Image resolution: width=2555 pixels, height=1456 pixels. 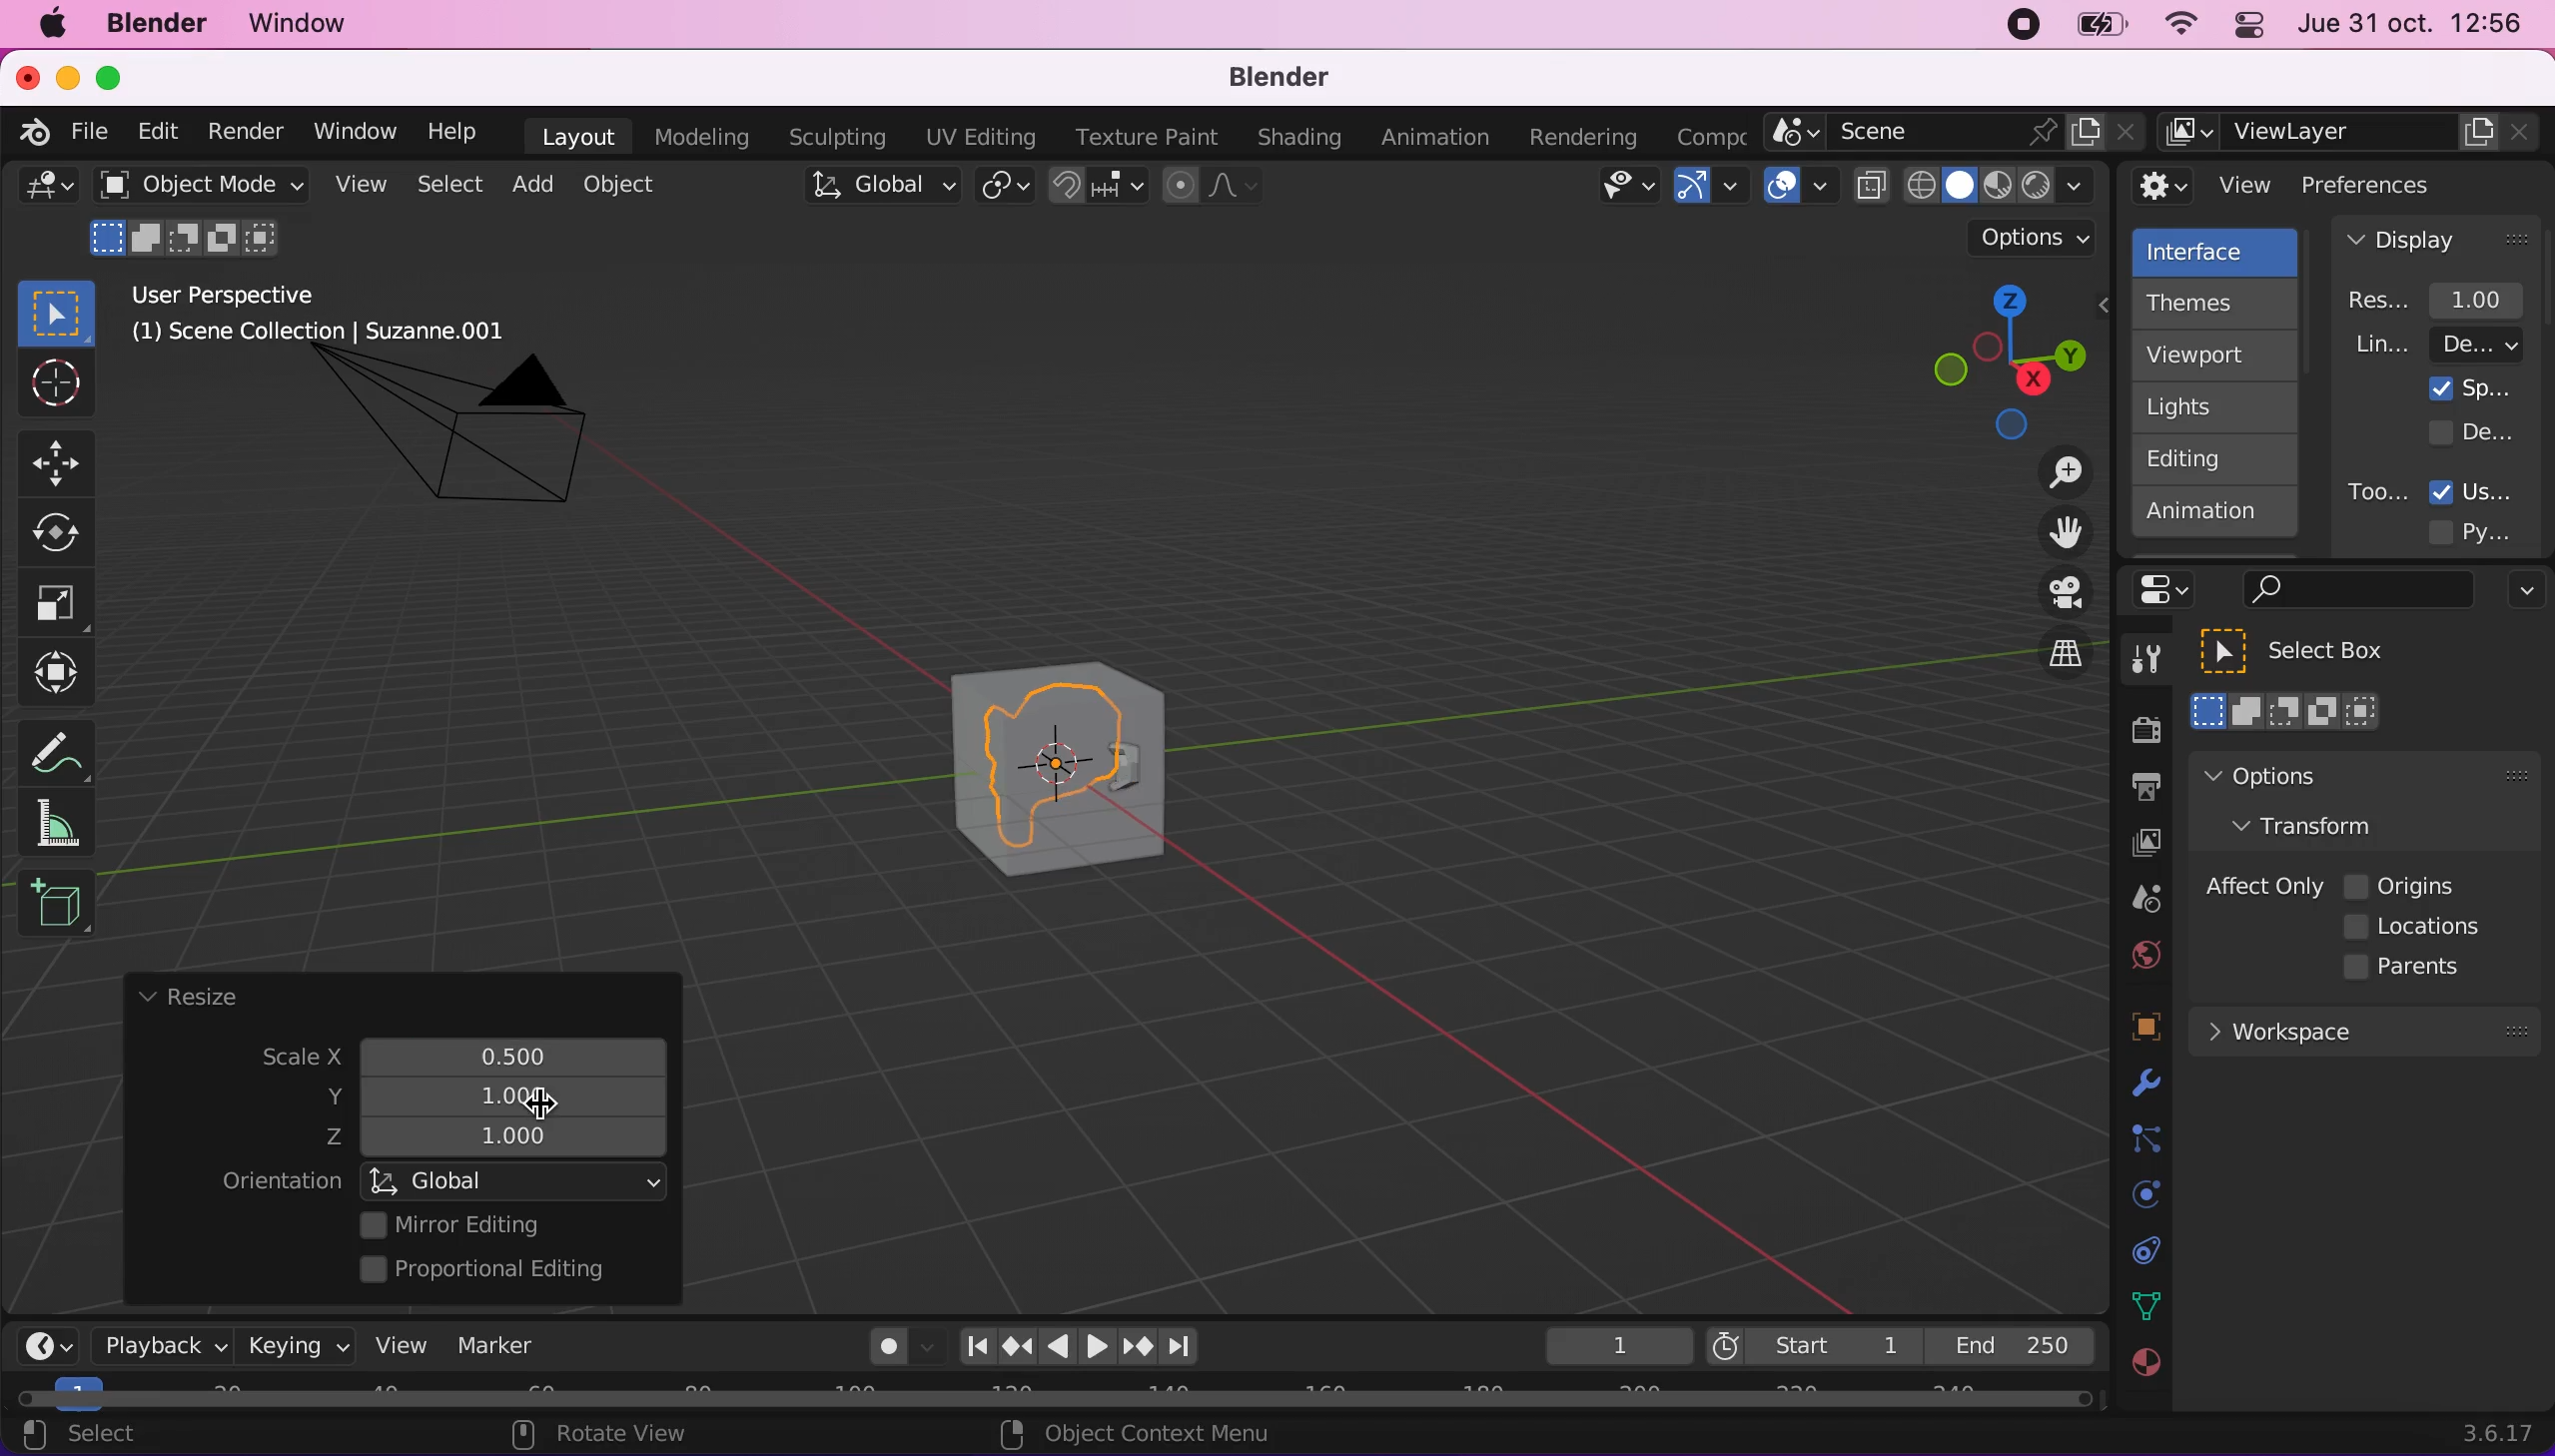 I want to click on transform, so click(x=62, y=673).